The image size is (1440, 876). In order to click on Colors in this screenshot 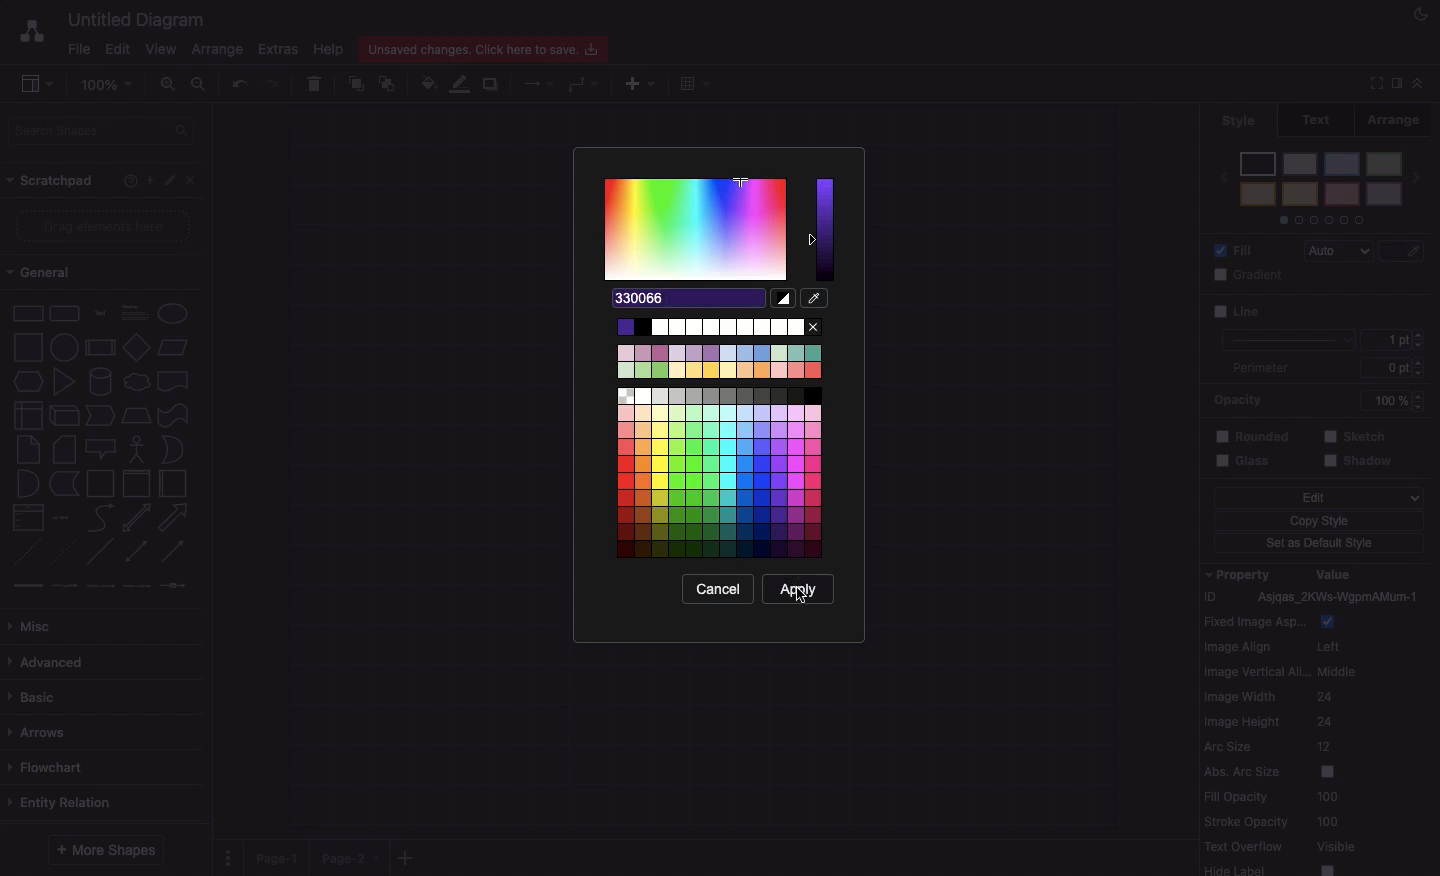, I will do `click(721, 437)`.